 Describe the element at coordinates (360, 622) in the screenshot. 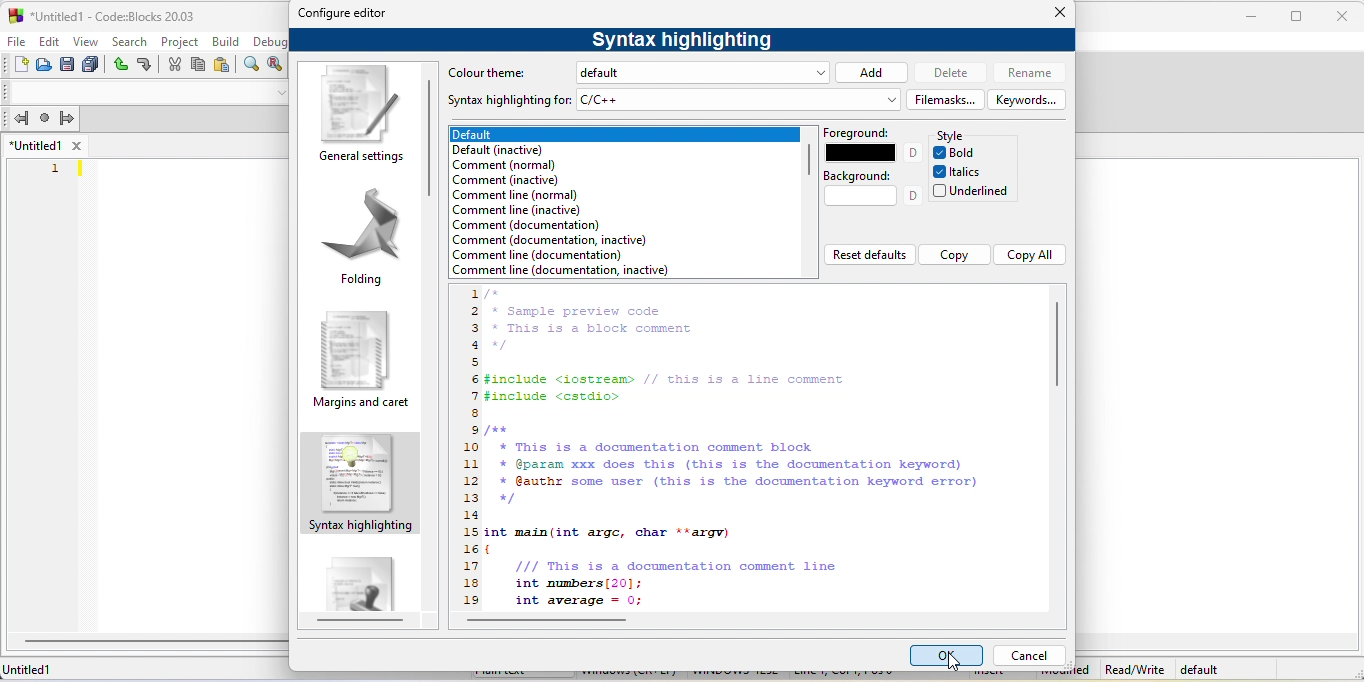

I see `horizontal scroll bar` at that location.